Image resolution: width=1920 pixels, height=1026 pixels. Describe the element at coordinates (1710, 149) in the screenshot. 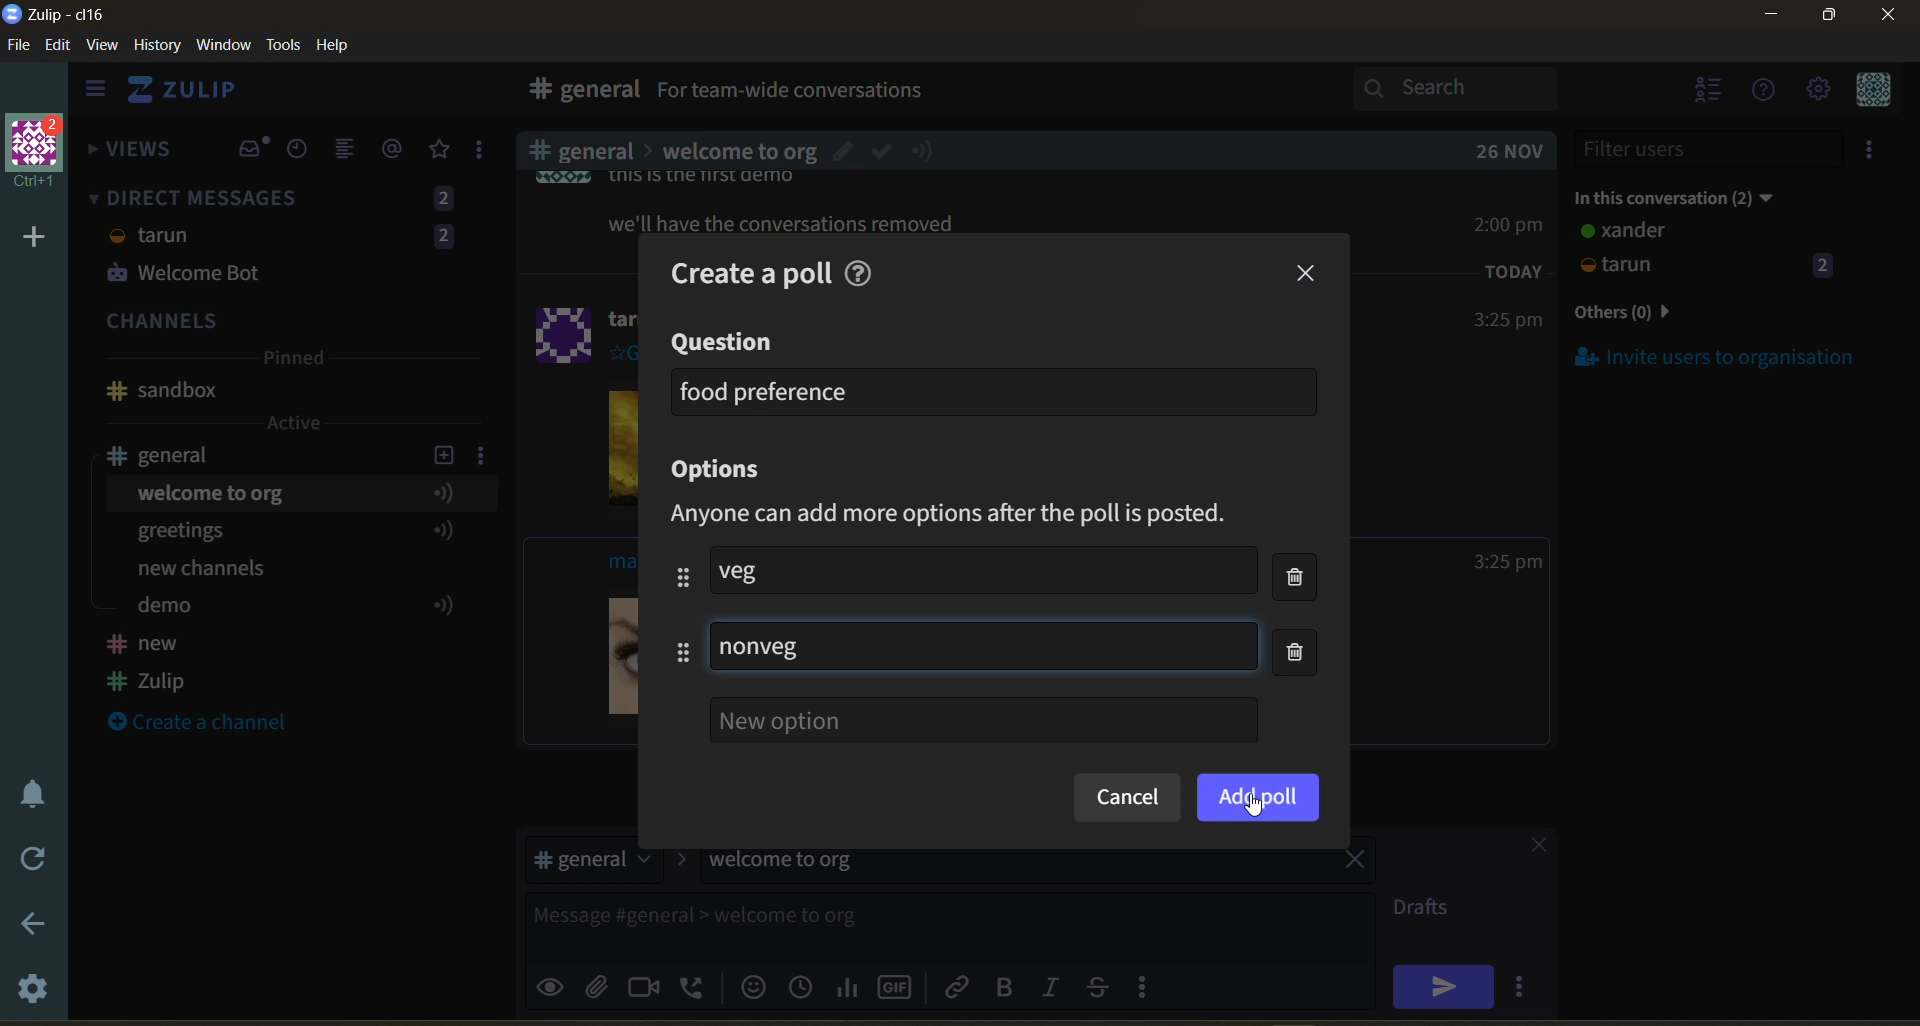

I see `filter users` at that location.